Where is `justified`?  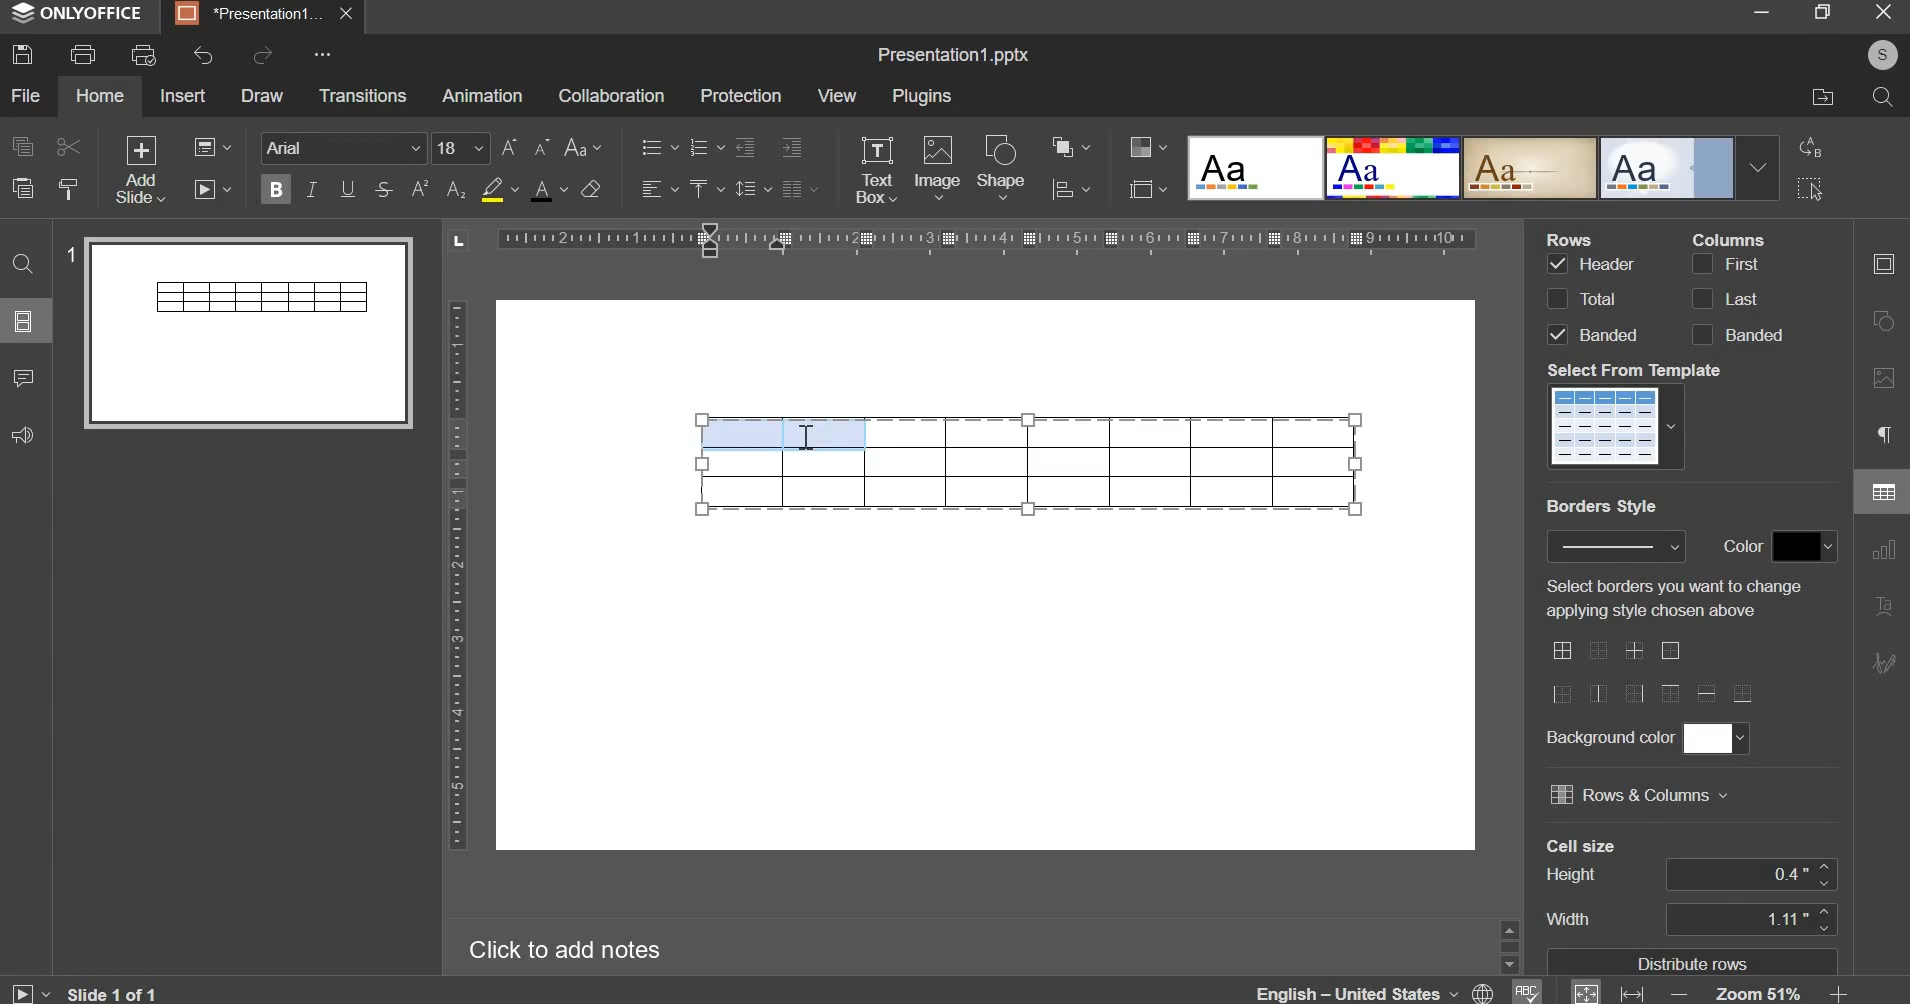
justified is located at coordinates (800, 189).